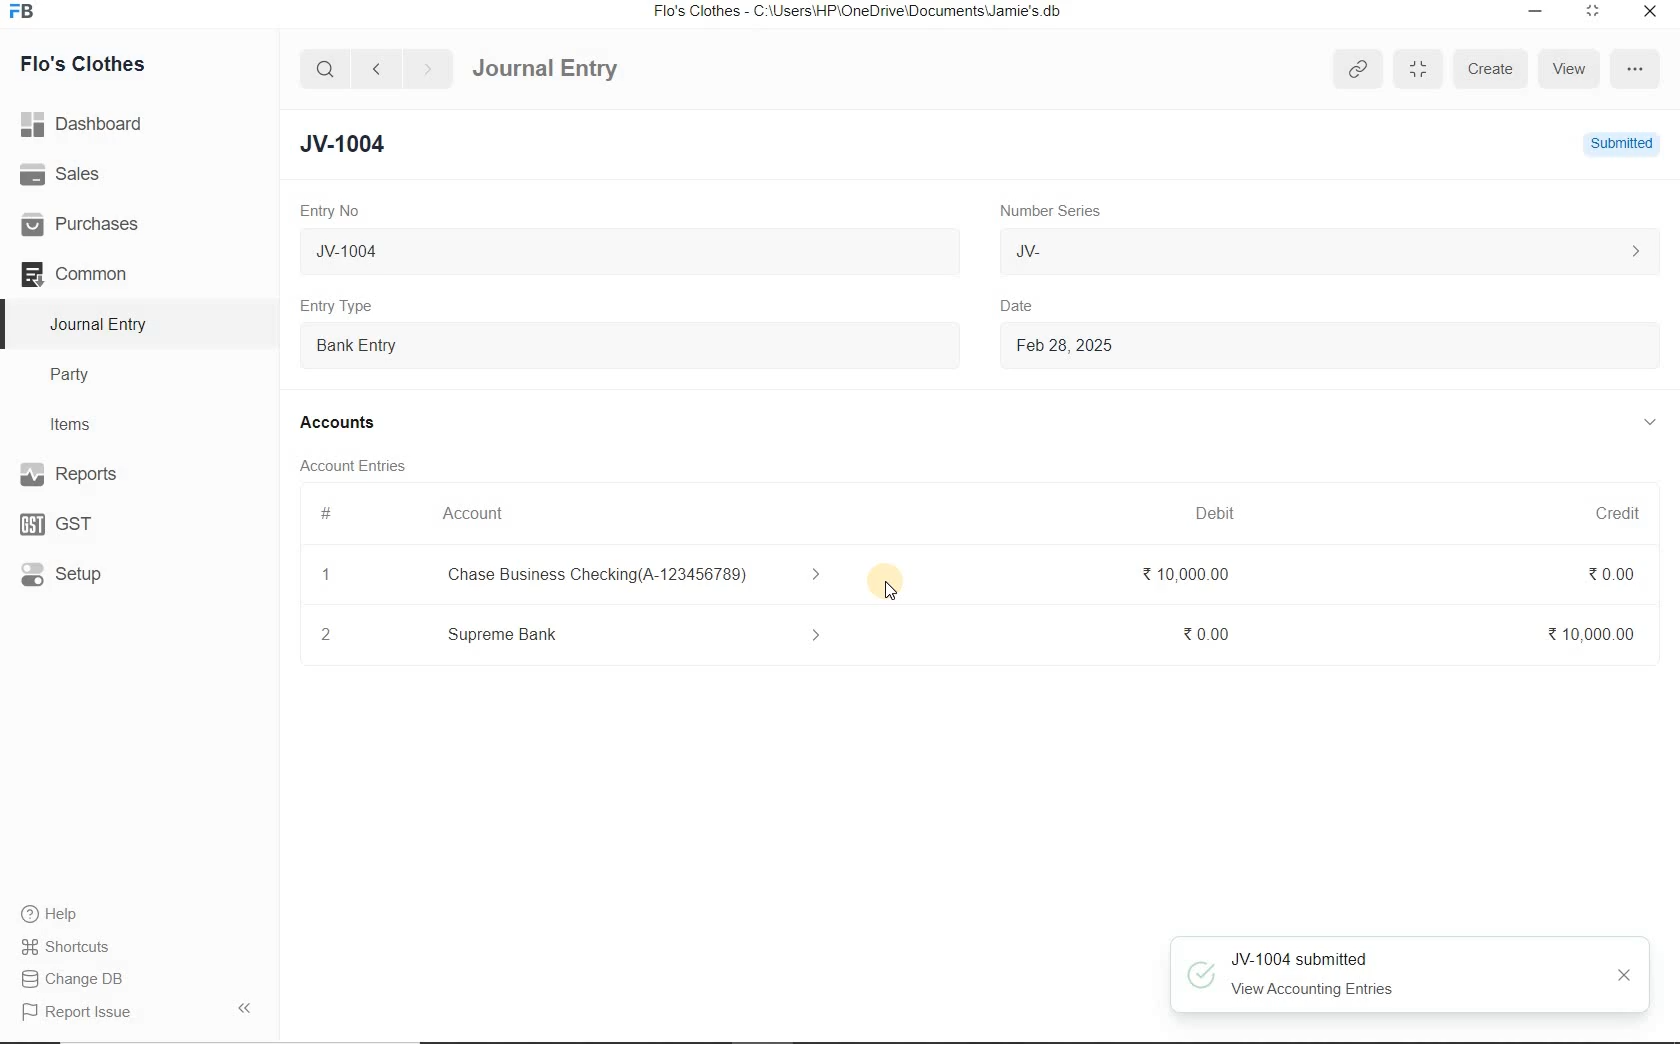 The width and height of the screenshot is (1680, 1044). Describe the element at coordinates (376, 67) in the screenshot. I see `back` at that location.